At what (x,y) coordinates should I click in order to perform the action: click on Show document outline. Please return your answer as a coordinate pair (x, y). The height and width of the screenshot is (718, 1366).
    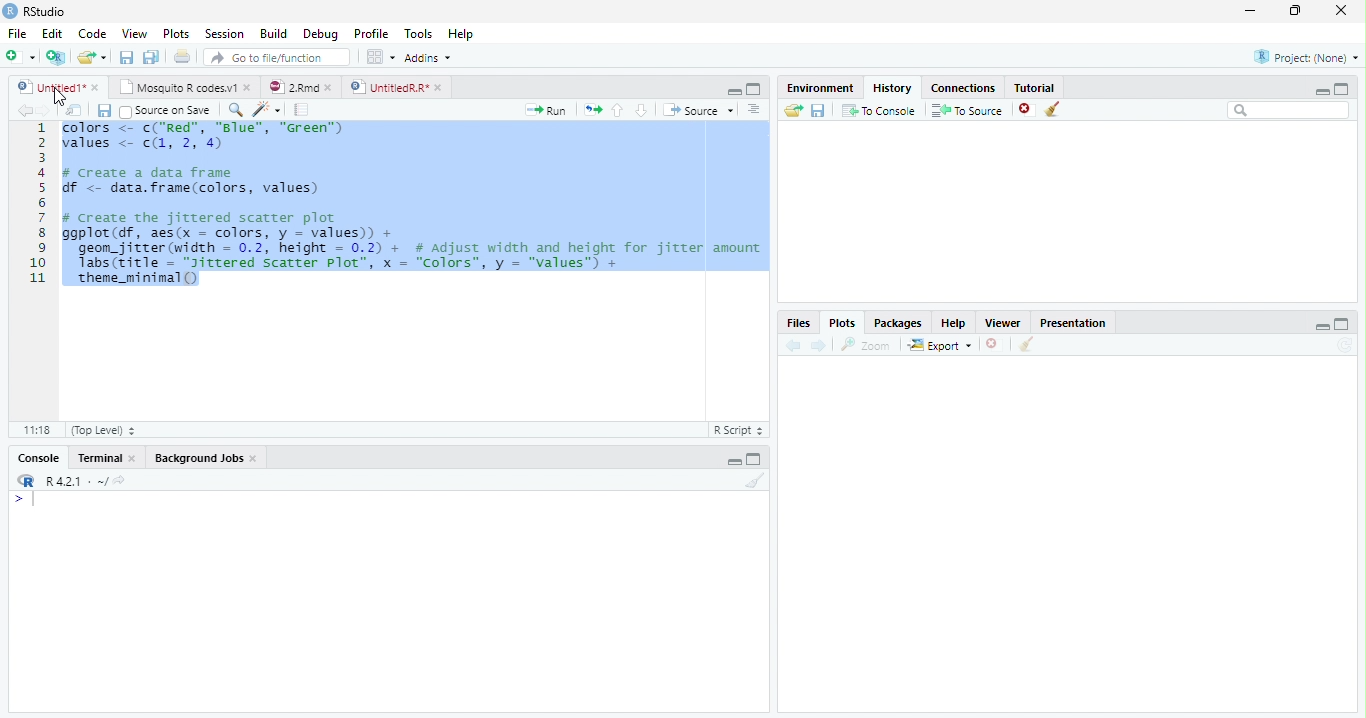
    Looking at the image, I should click on (753, 109).